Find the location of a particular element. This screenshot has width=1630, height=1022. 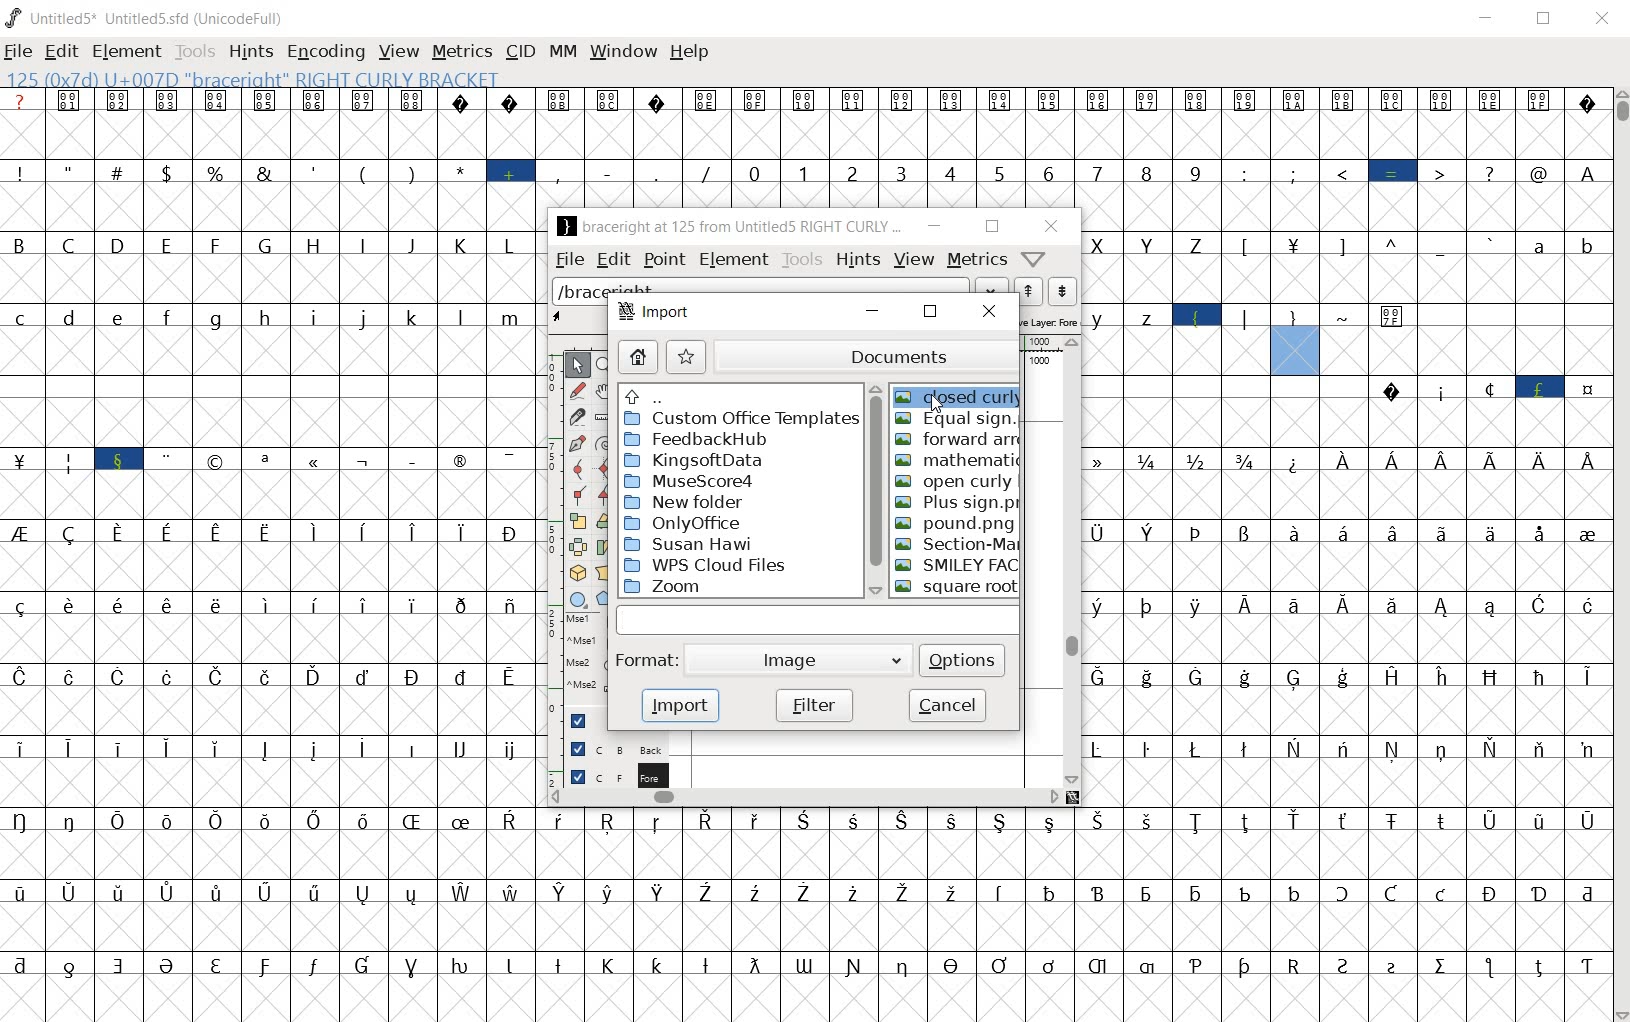

VIEW is located at coordinates (396, 50).